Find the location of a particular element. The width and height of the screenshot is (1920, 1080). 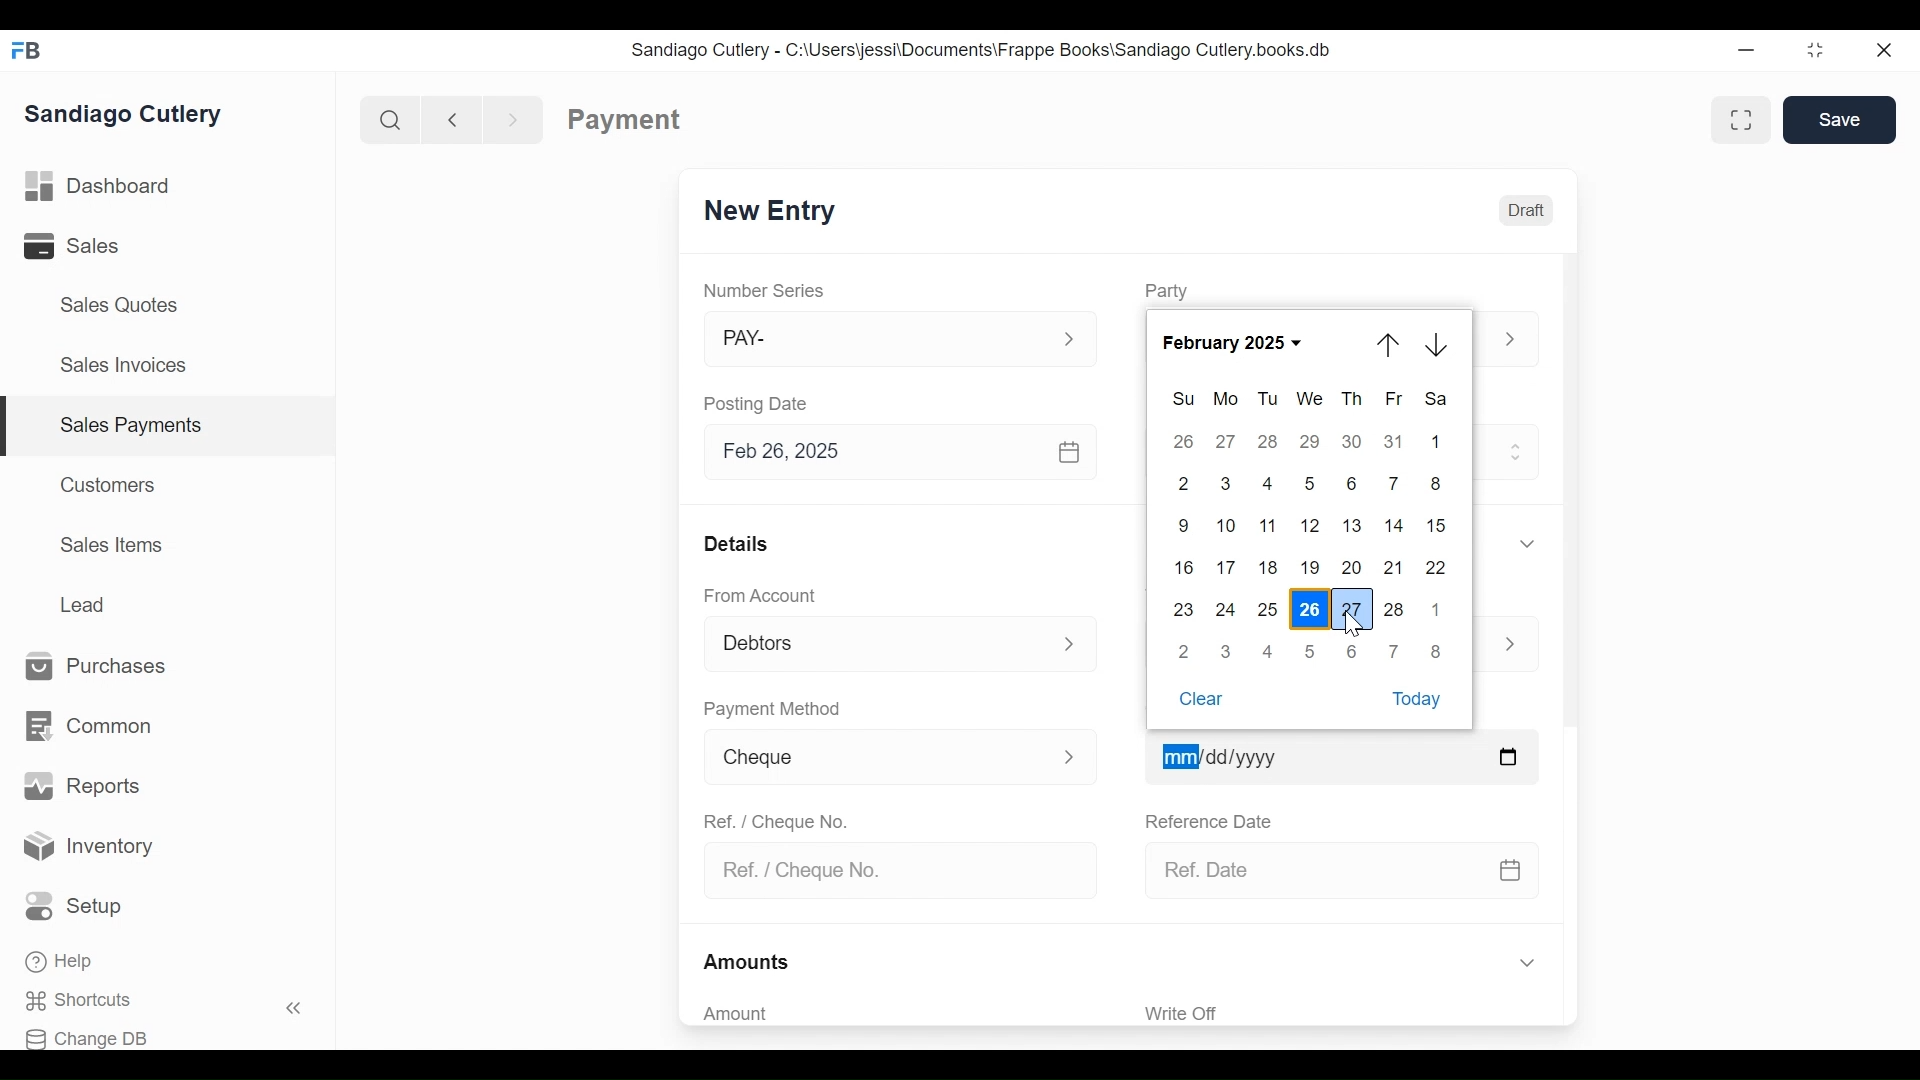

5 is located at coordinates (1309, 650).